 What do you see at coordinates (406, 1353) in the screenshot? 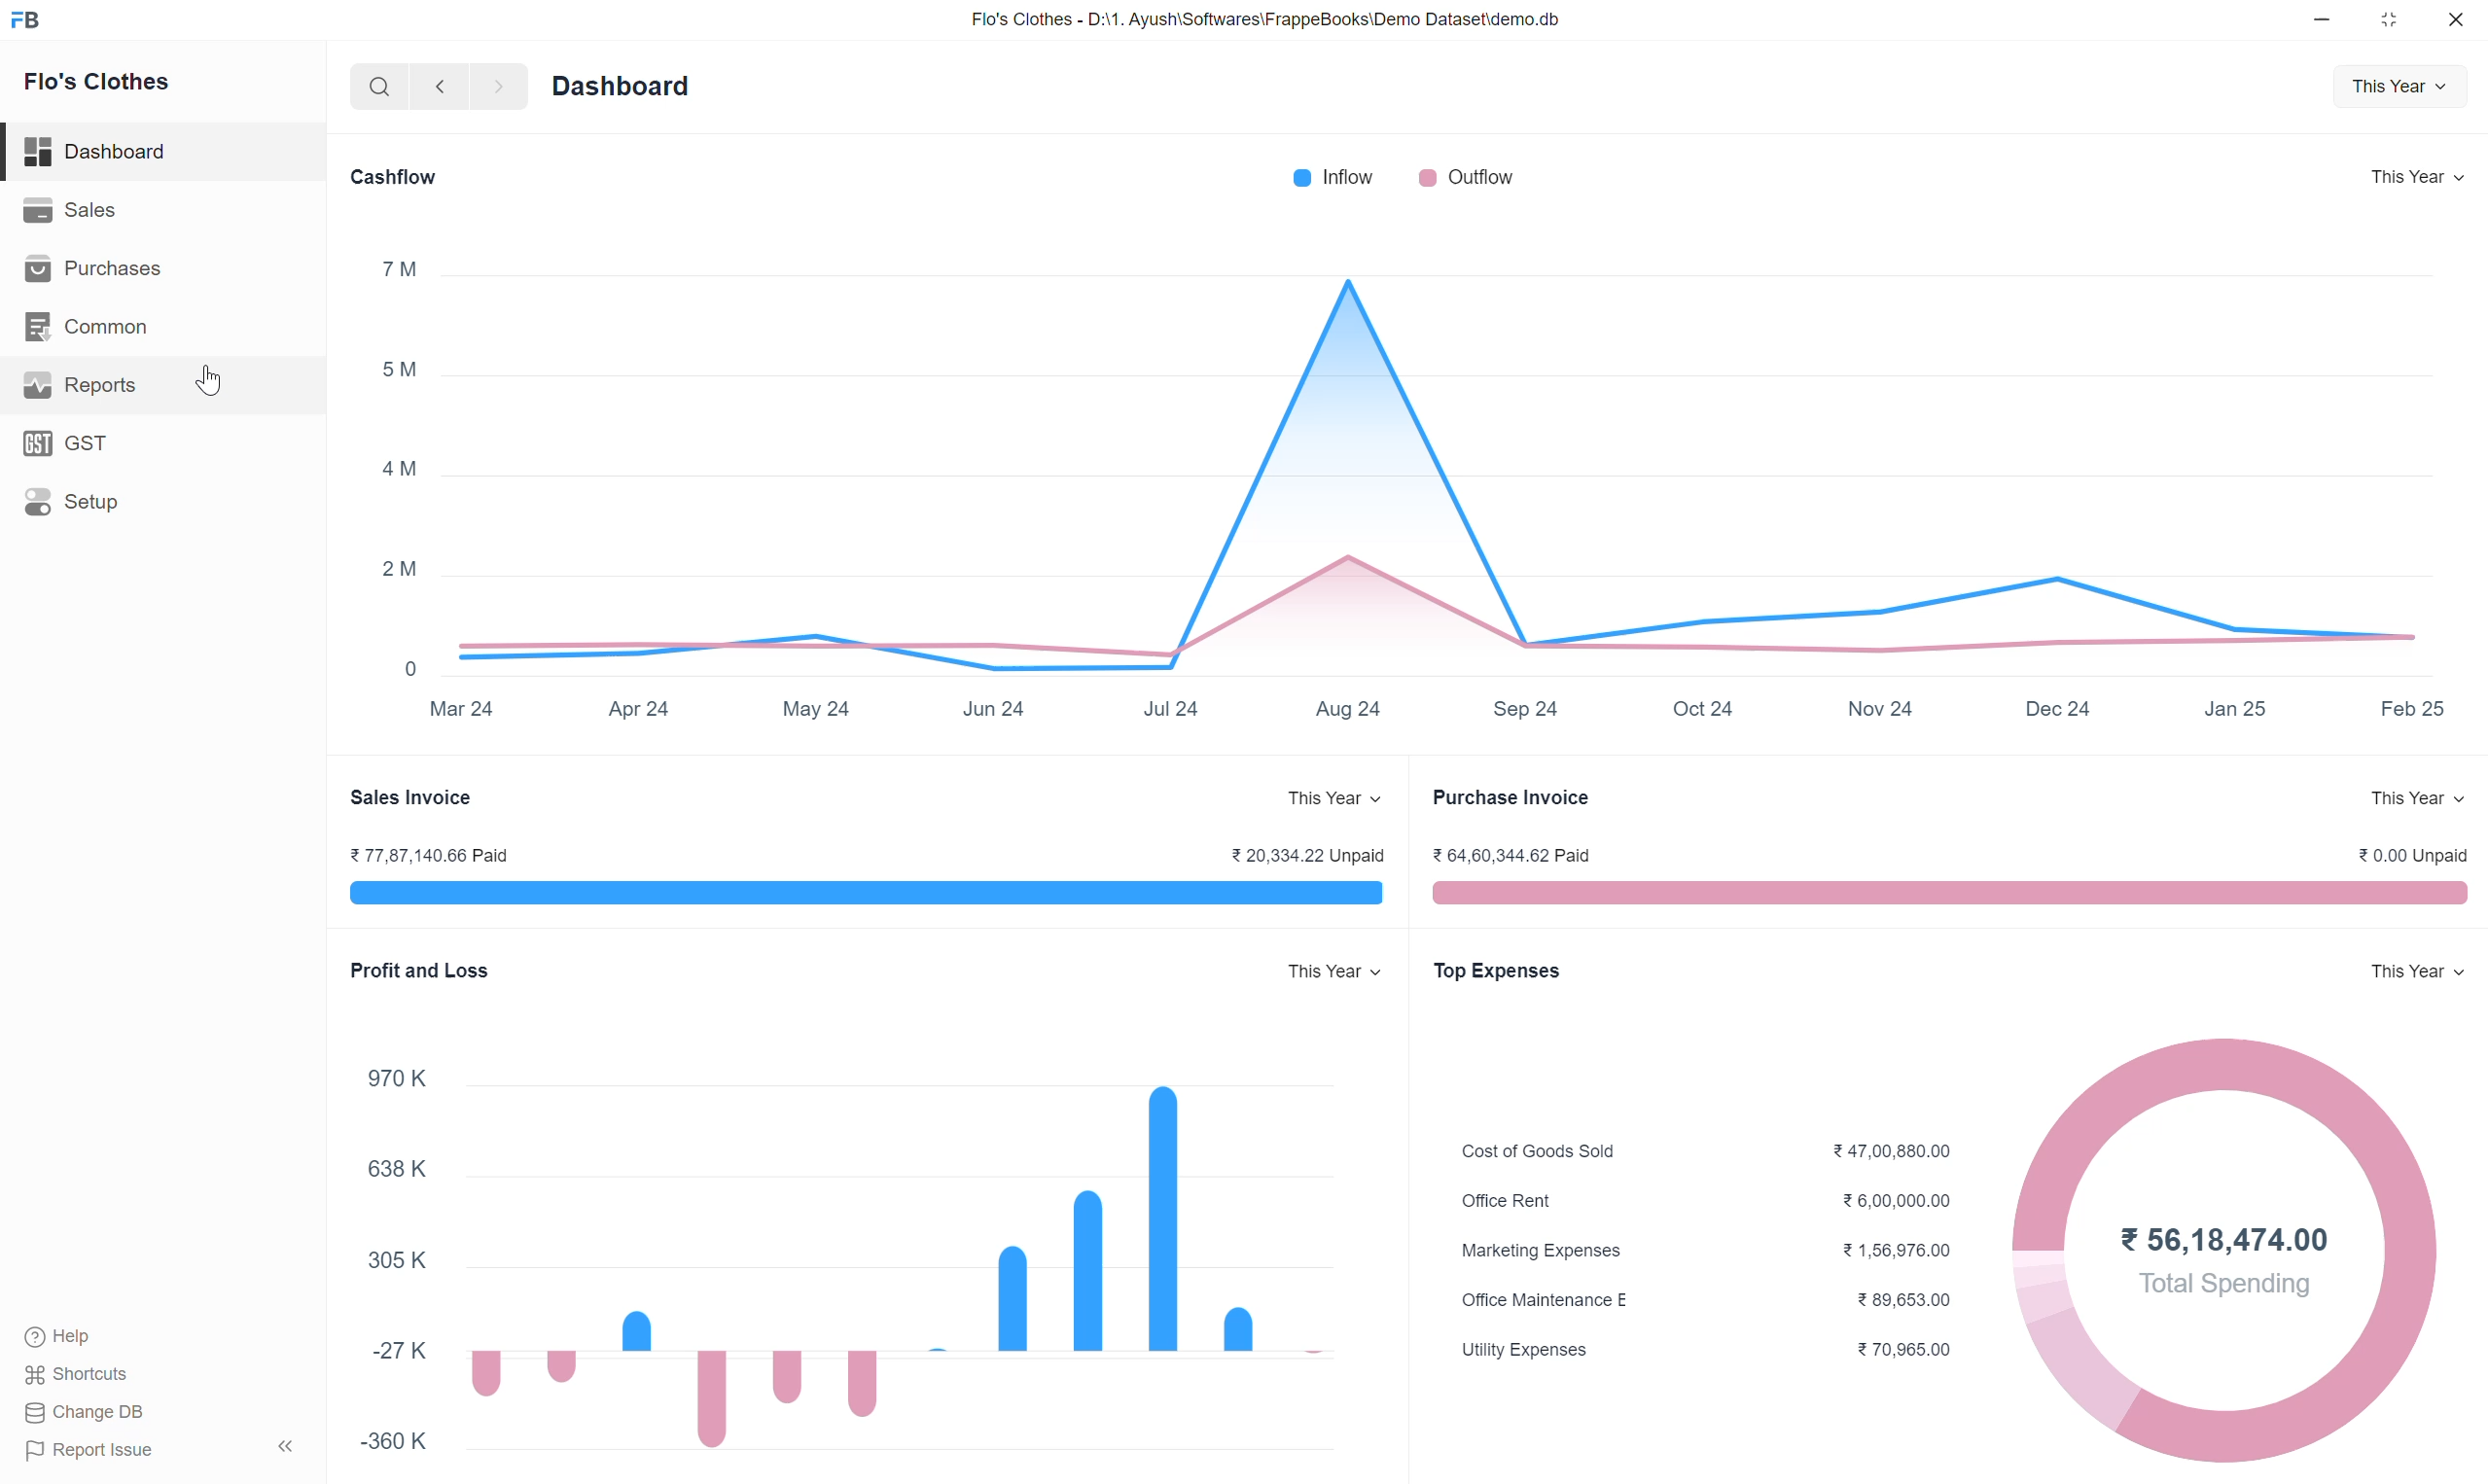
I see `-27 k` at bounding box center [406, 1353].